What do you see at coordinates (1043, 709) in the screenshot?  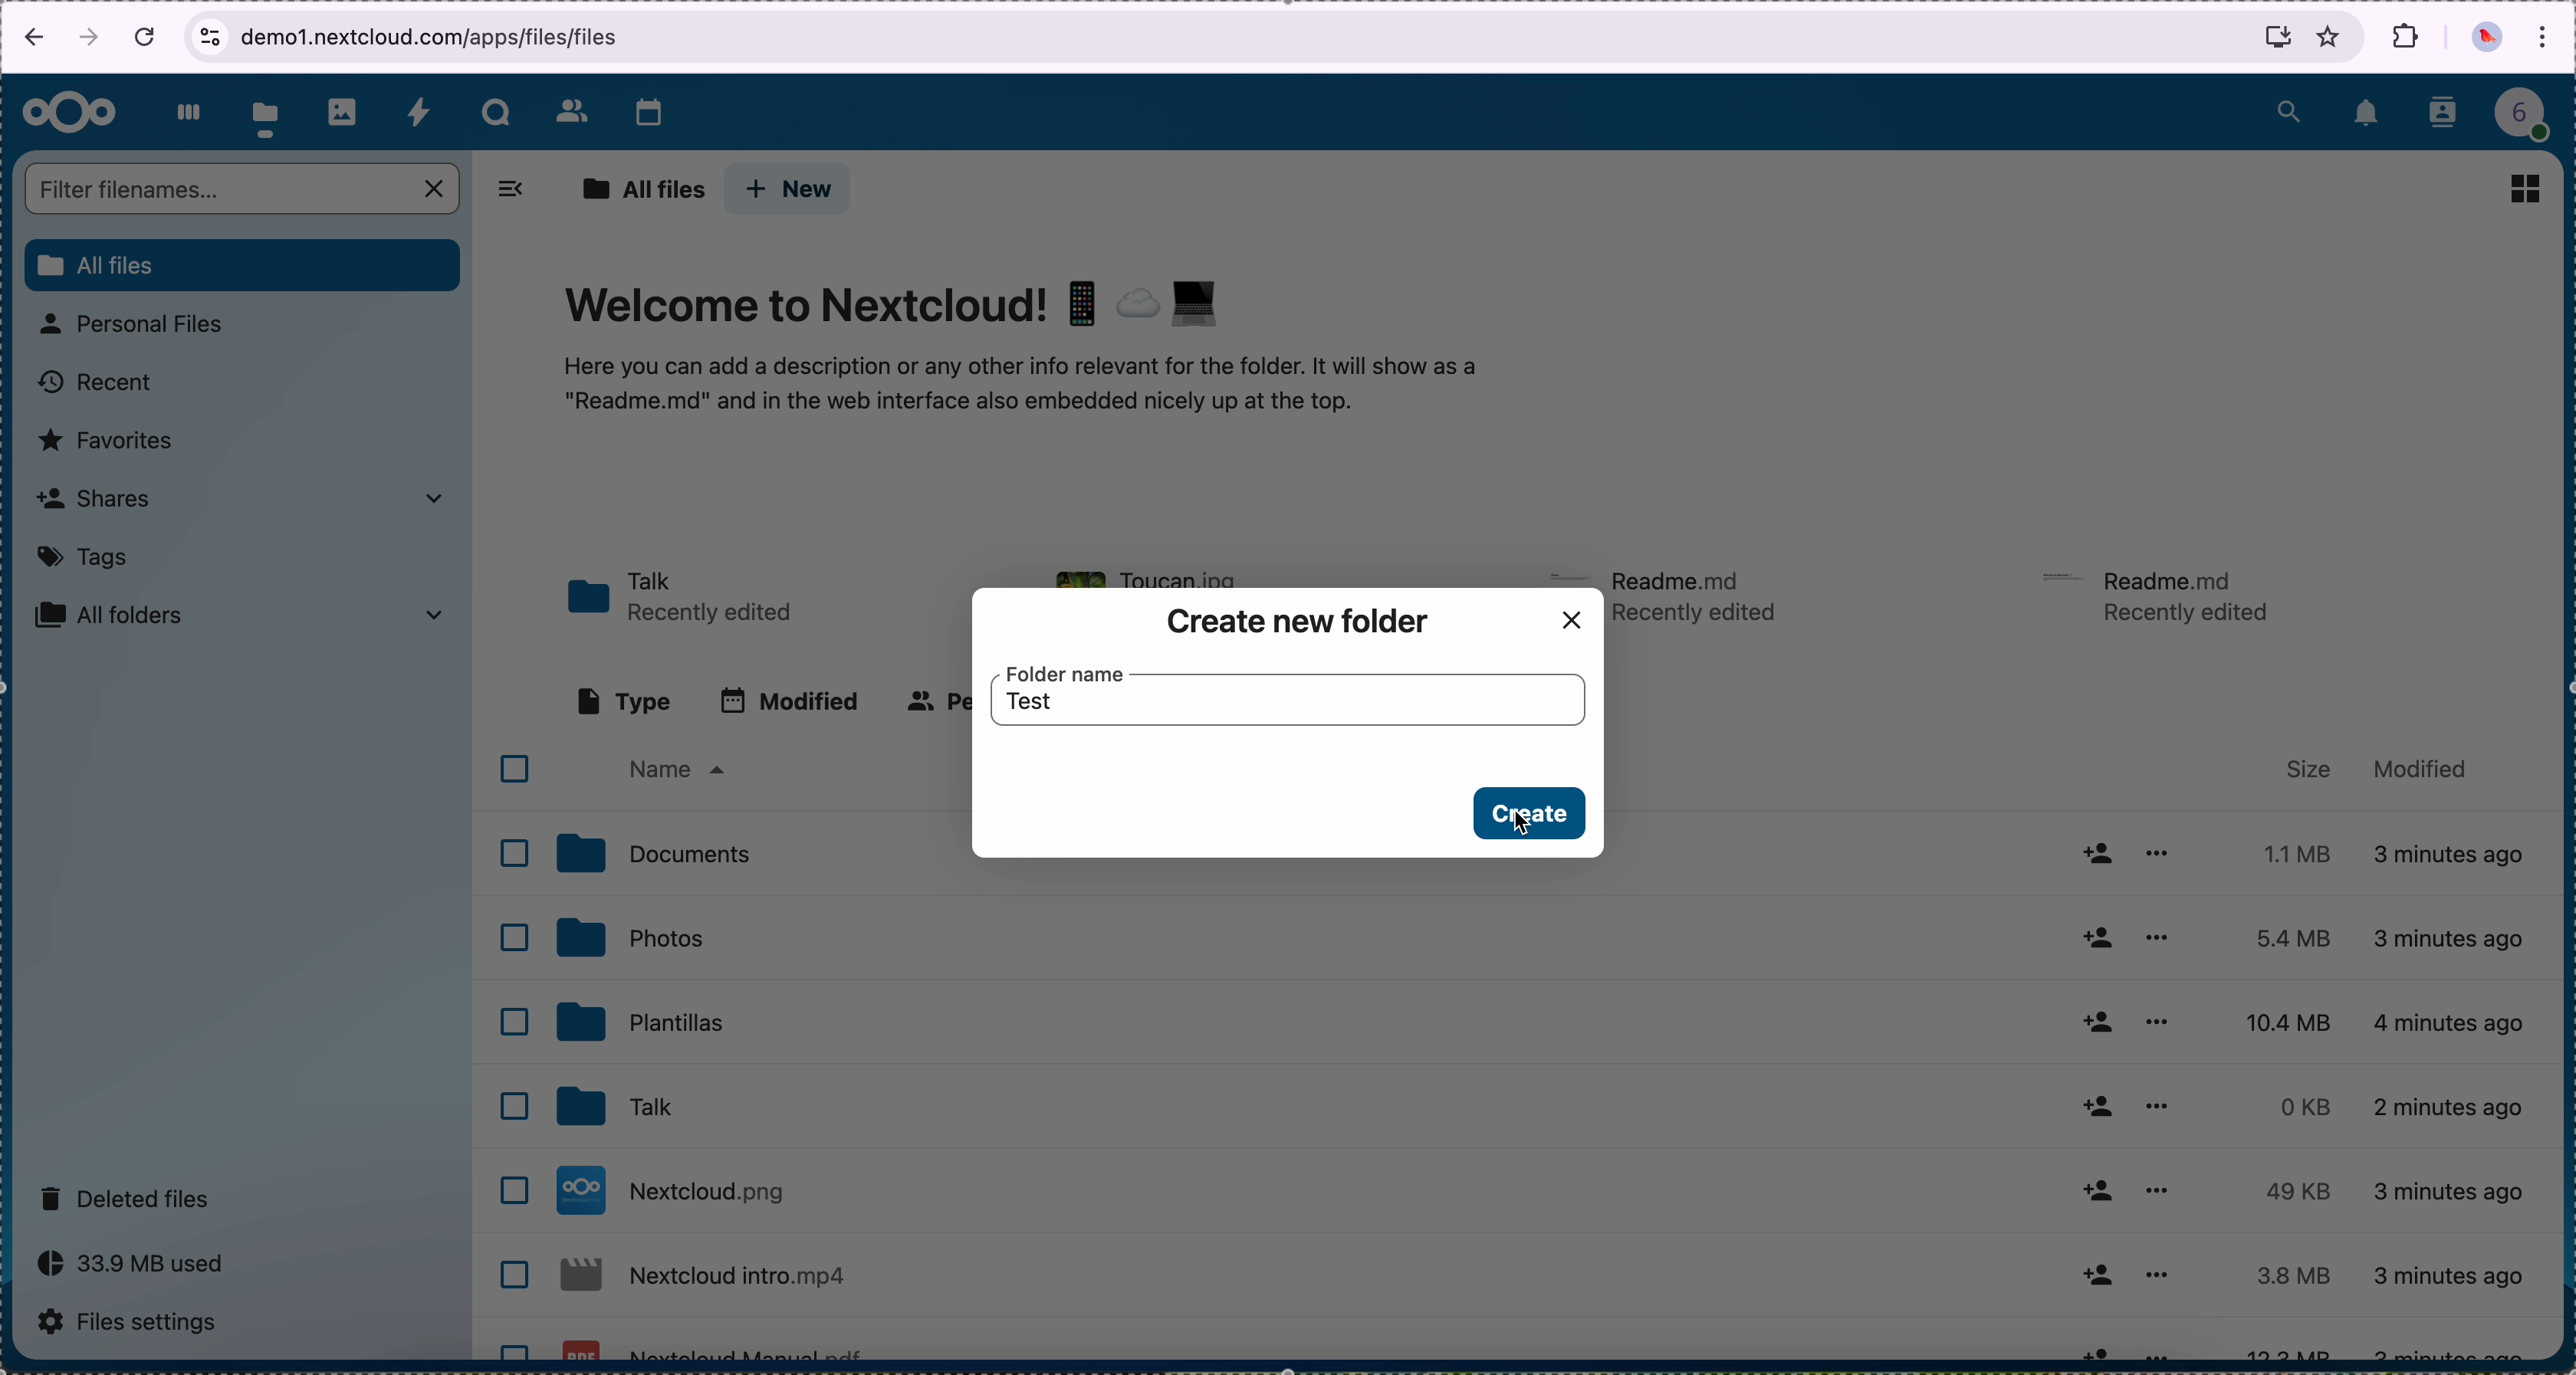 I see `Test` at bounding box center [1043, 709].